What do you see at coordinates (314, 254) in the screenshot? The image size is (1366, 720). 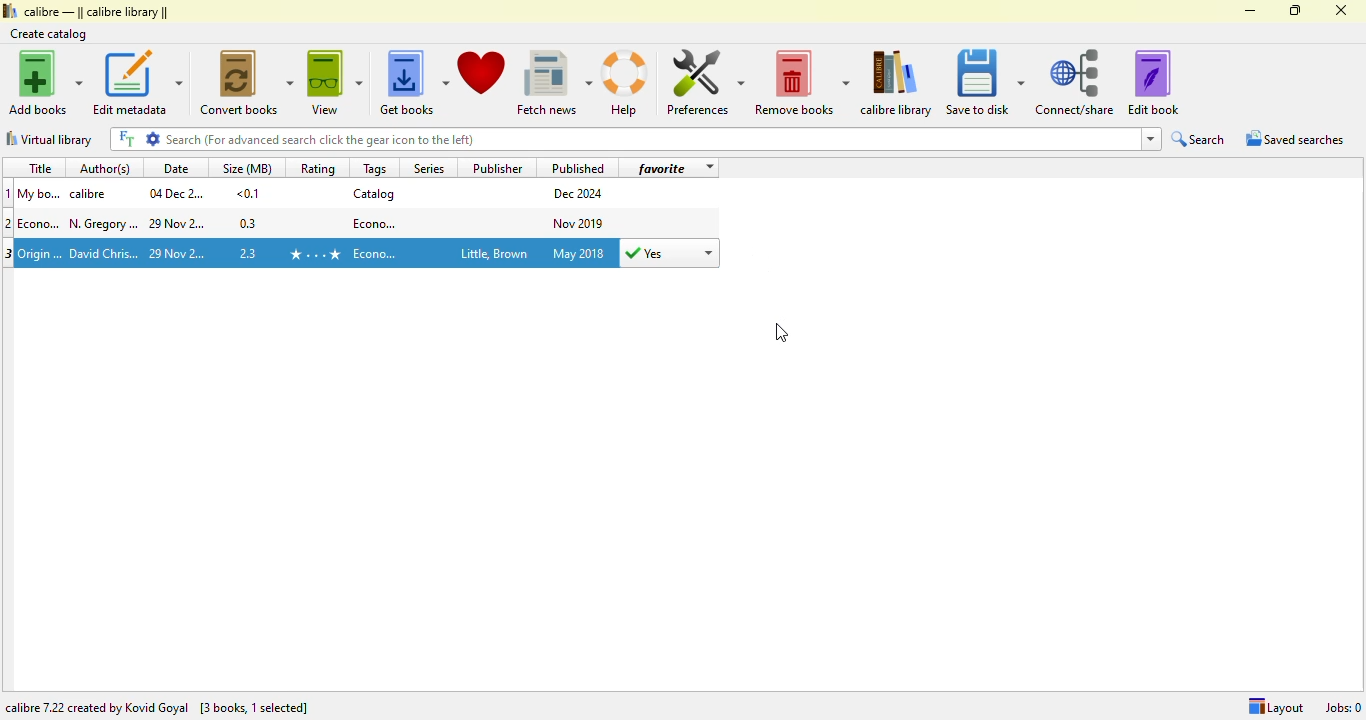 I see `rating` at bounding box center [314, 254].